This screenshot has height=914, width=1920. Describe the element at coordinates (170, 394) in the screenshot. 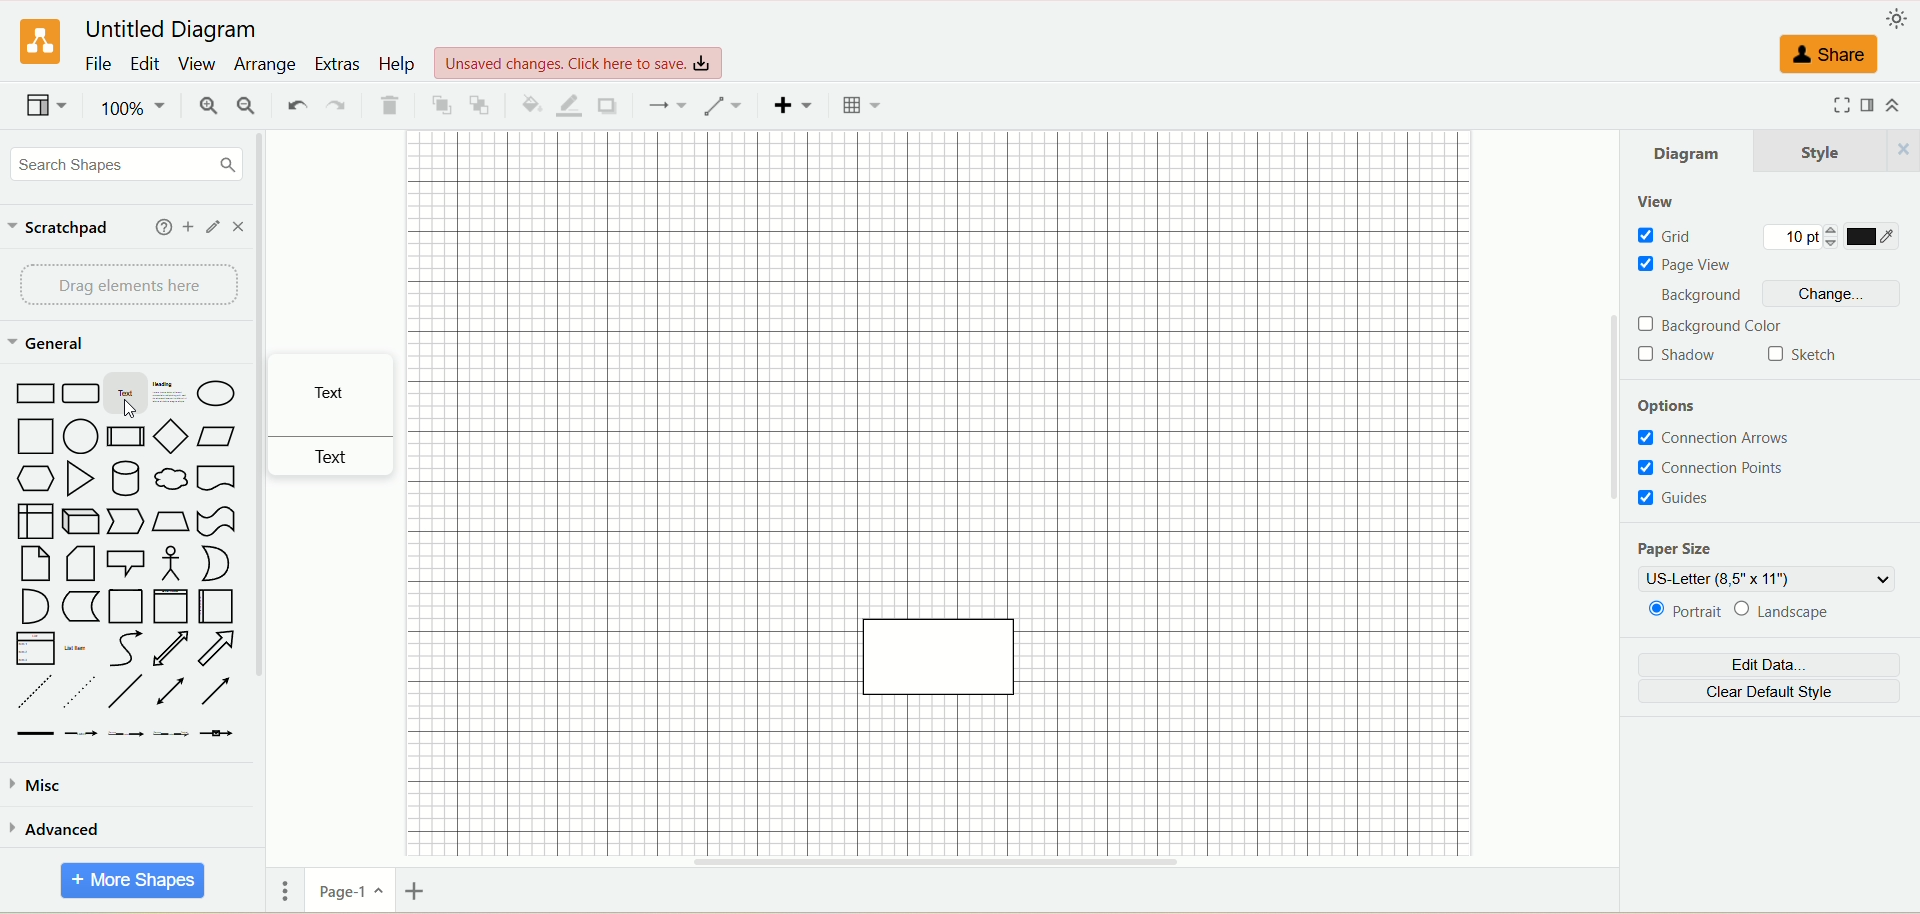

I see `text box` at that location.